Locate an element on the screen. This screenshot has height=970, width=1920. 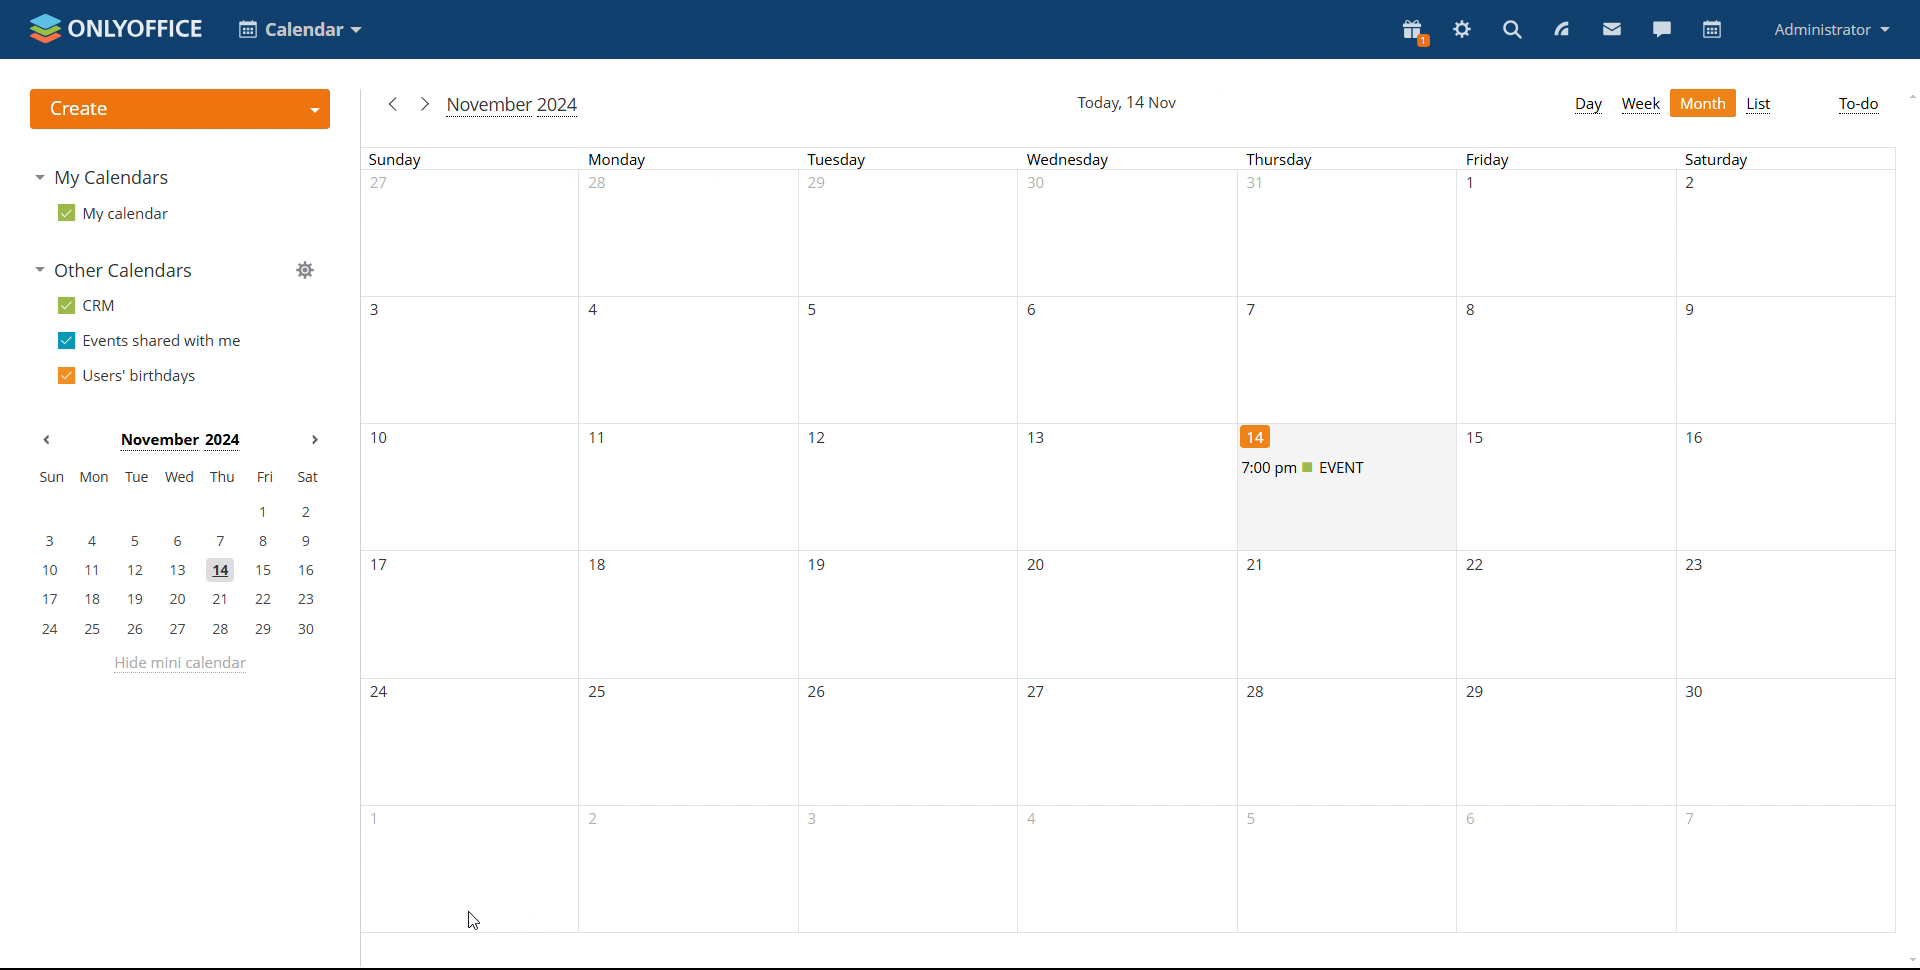
scroll up is located at coordinates (1908, 97).